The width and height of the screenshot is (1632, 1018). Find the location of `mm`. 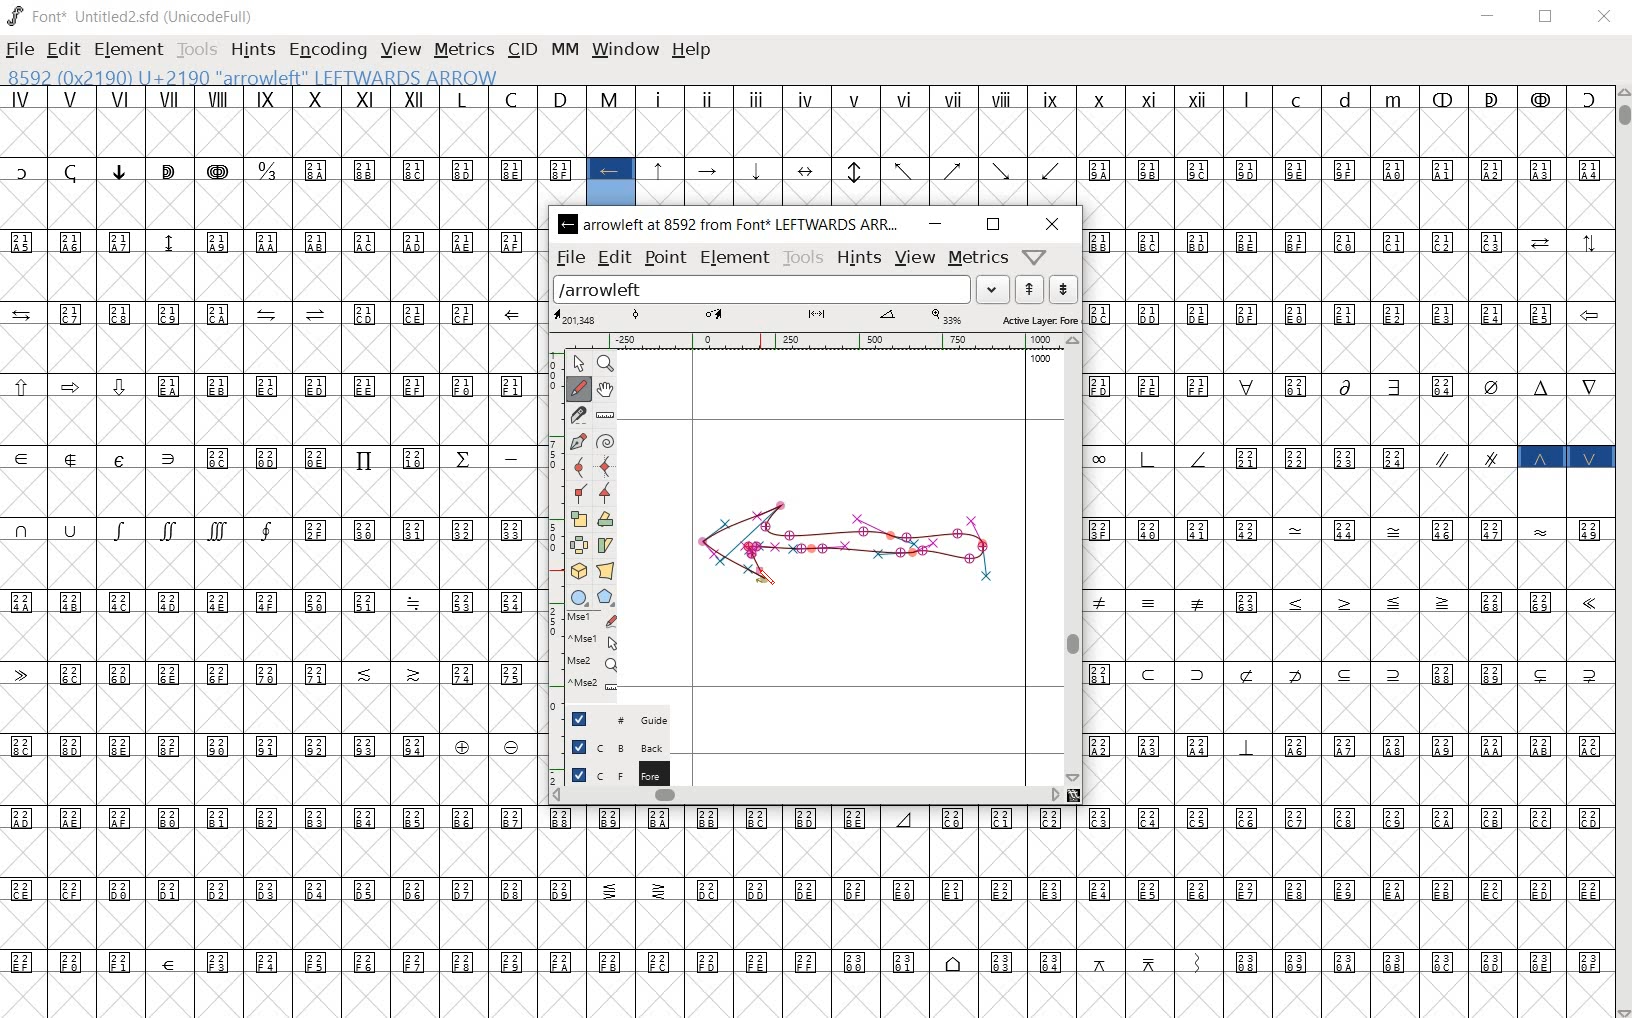

mm is located at coordinates (565, 49).